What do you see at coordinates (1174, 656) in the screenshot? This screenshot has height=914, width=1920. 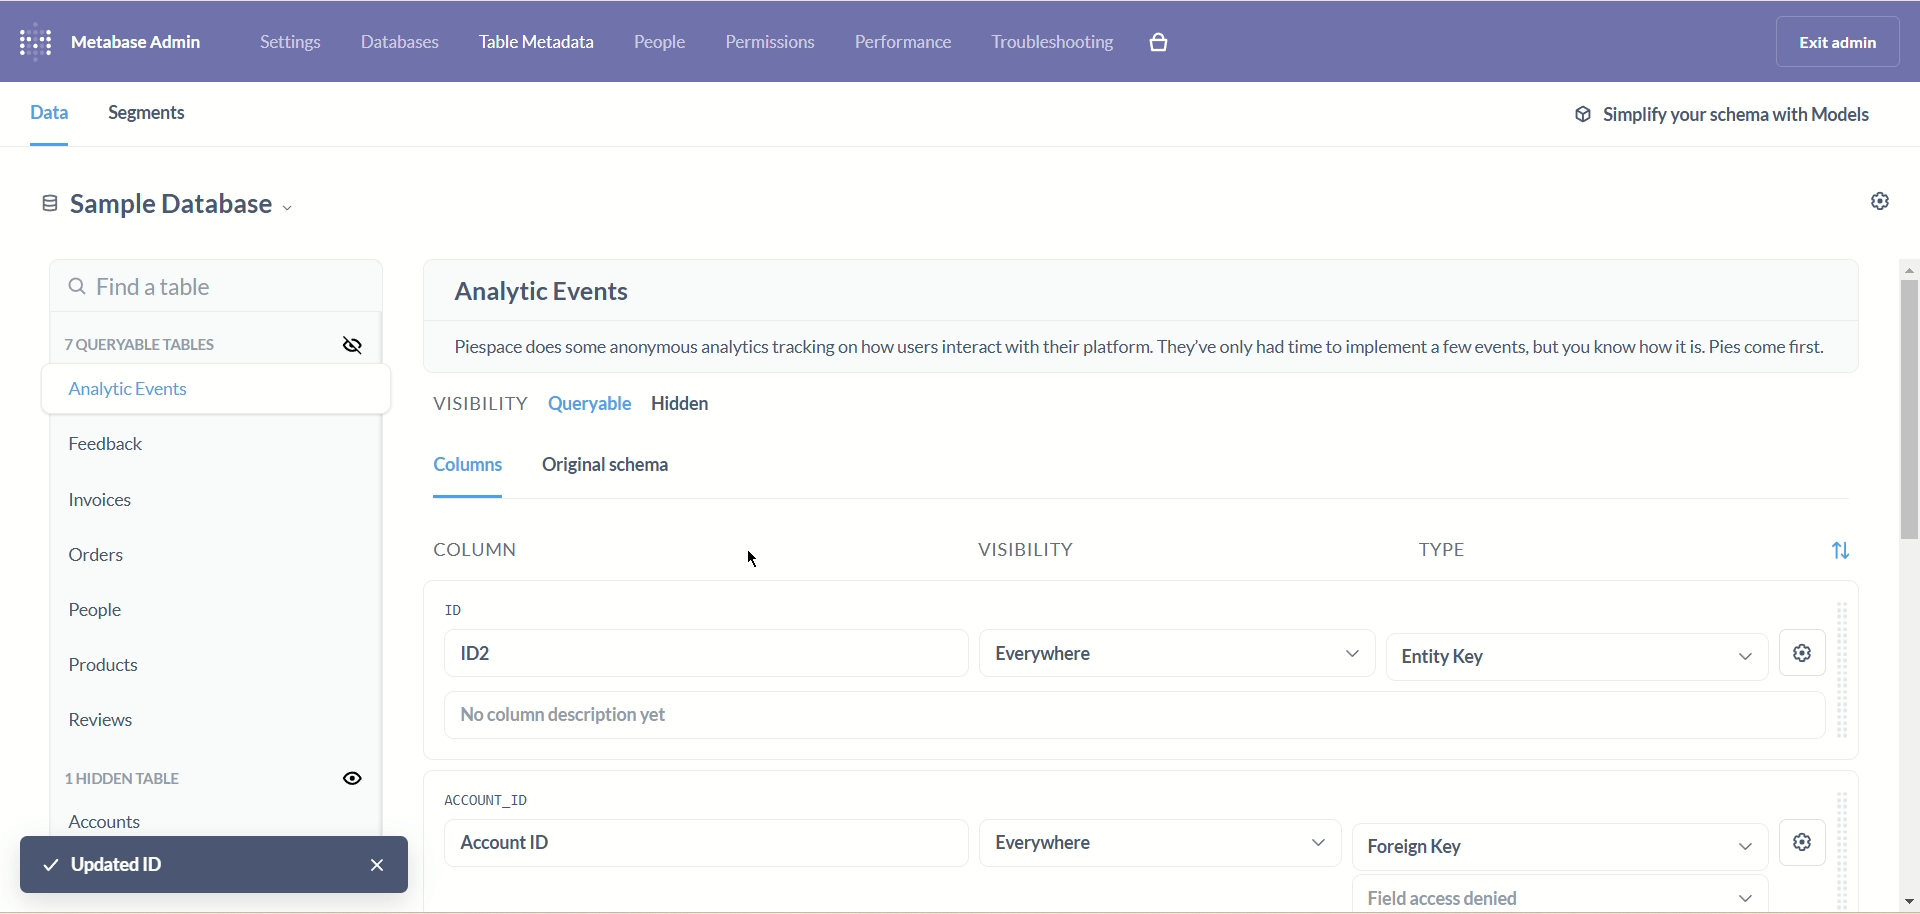 I see `Everywhere` at bounding box center [1174, 656].